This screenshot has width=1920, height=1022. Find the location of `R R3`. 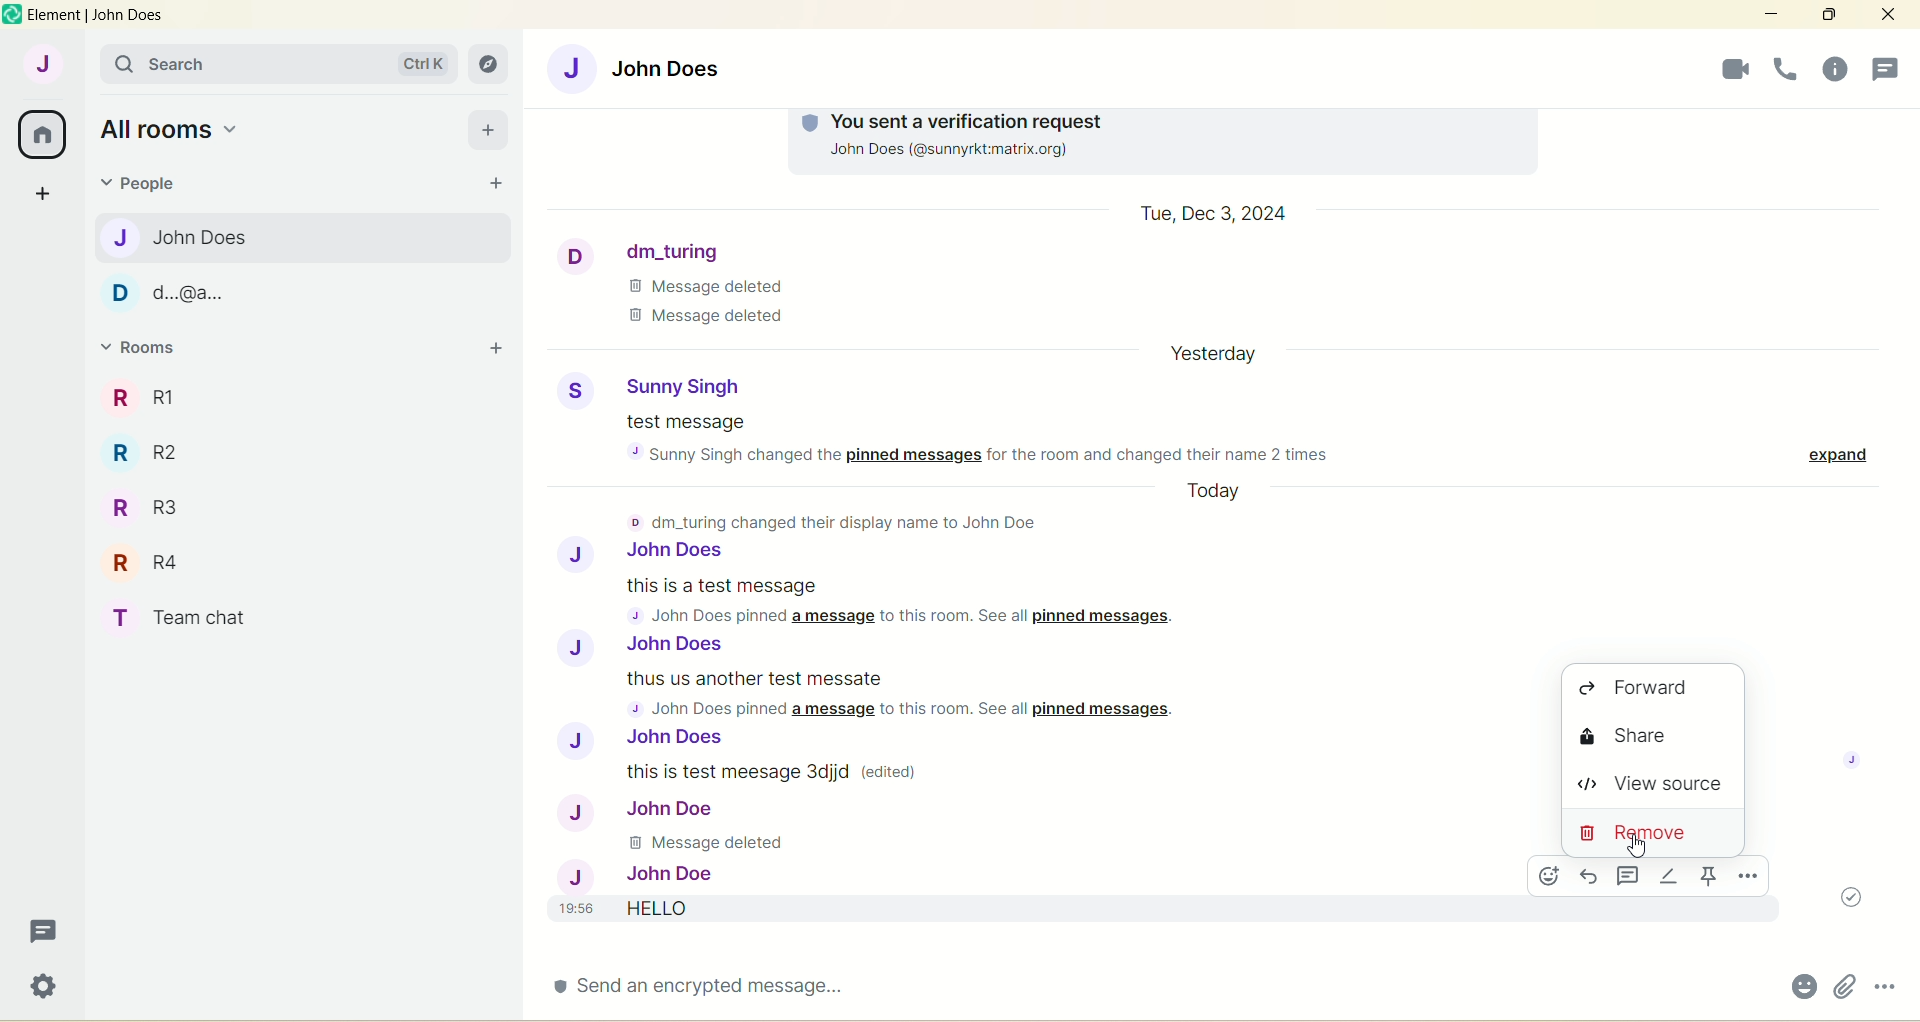

R R3 is located at coordinates (146, 501).